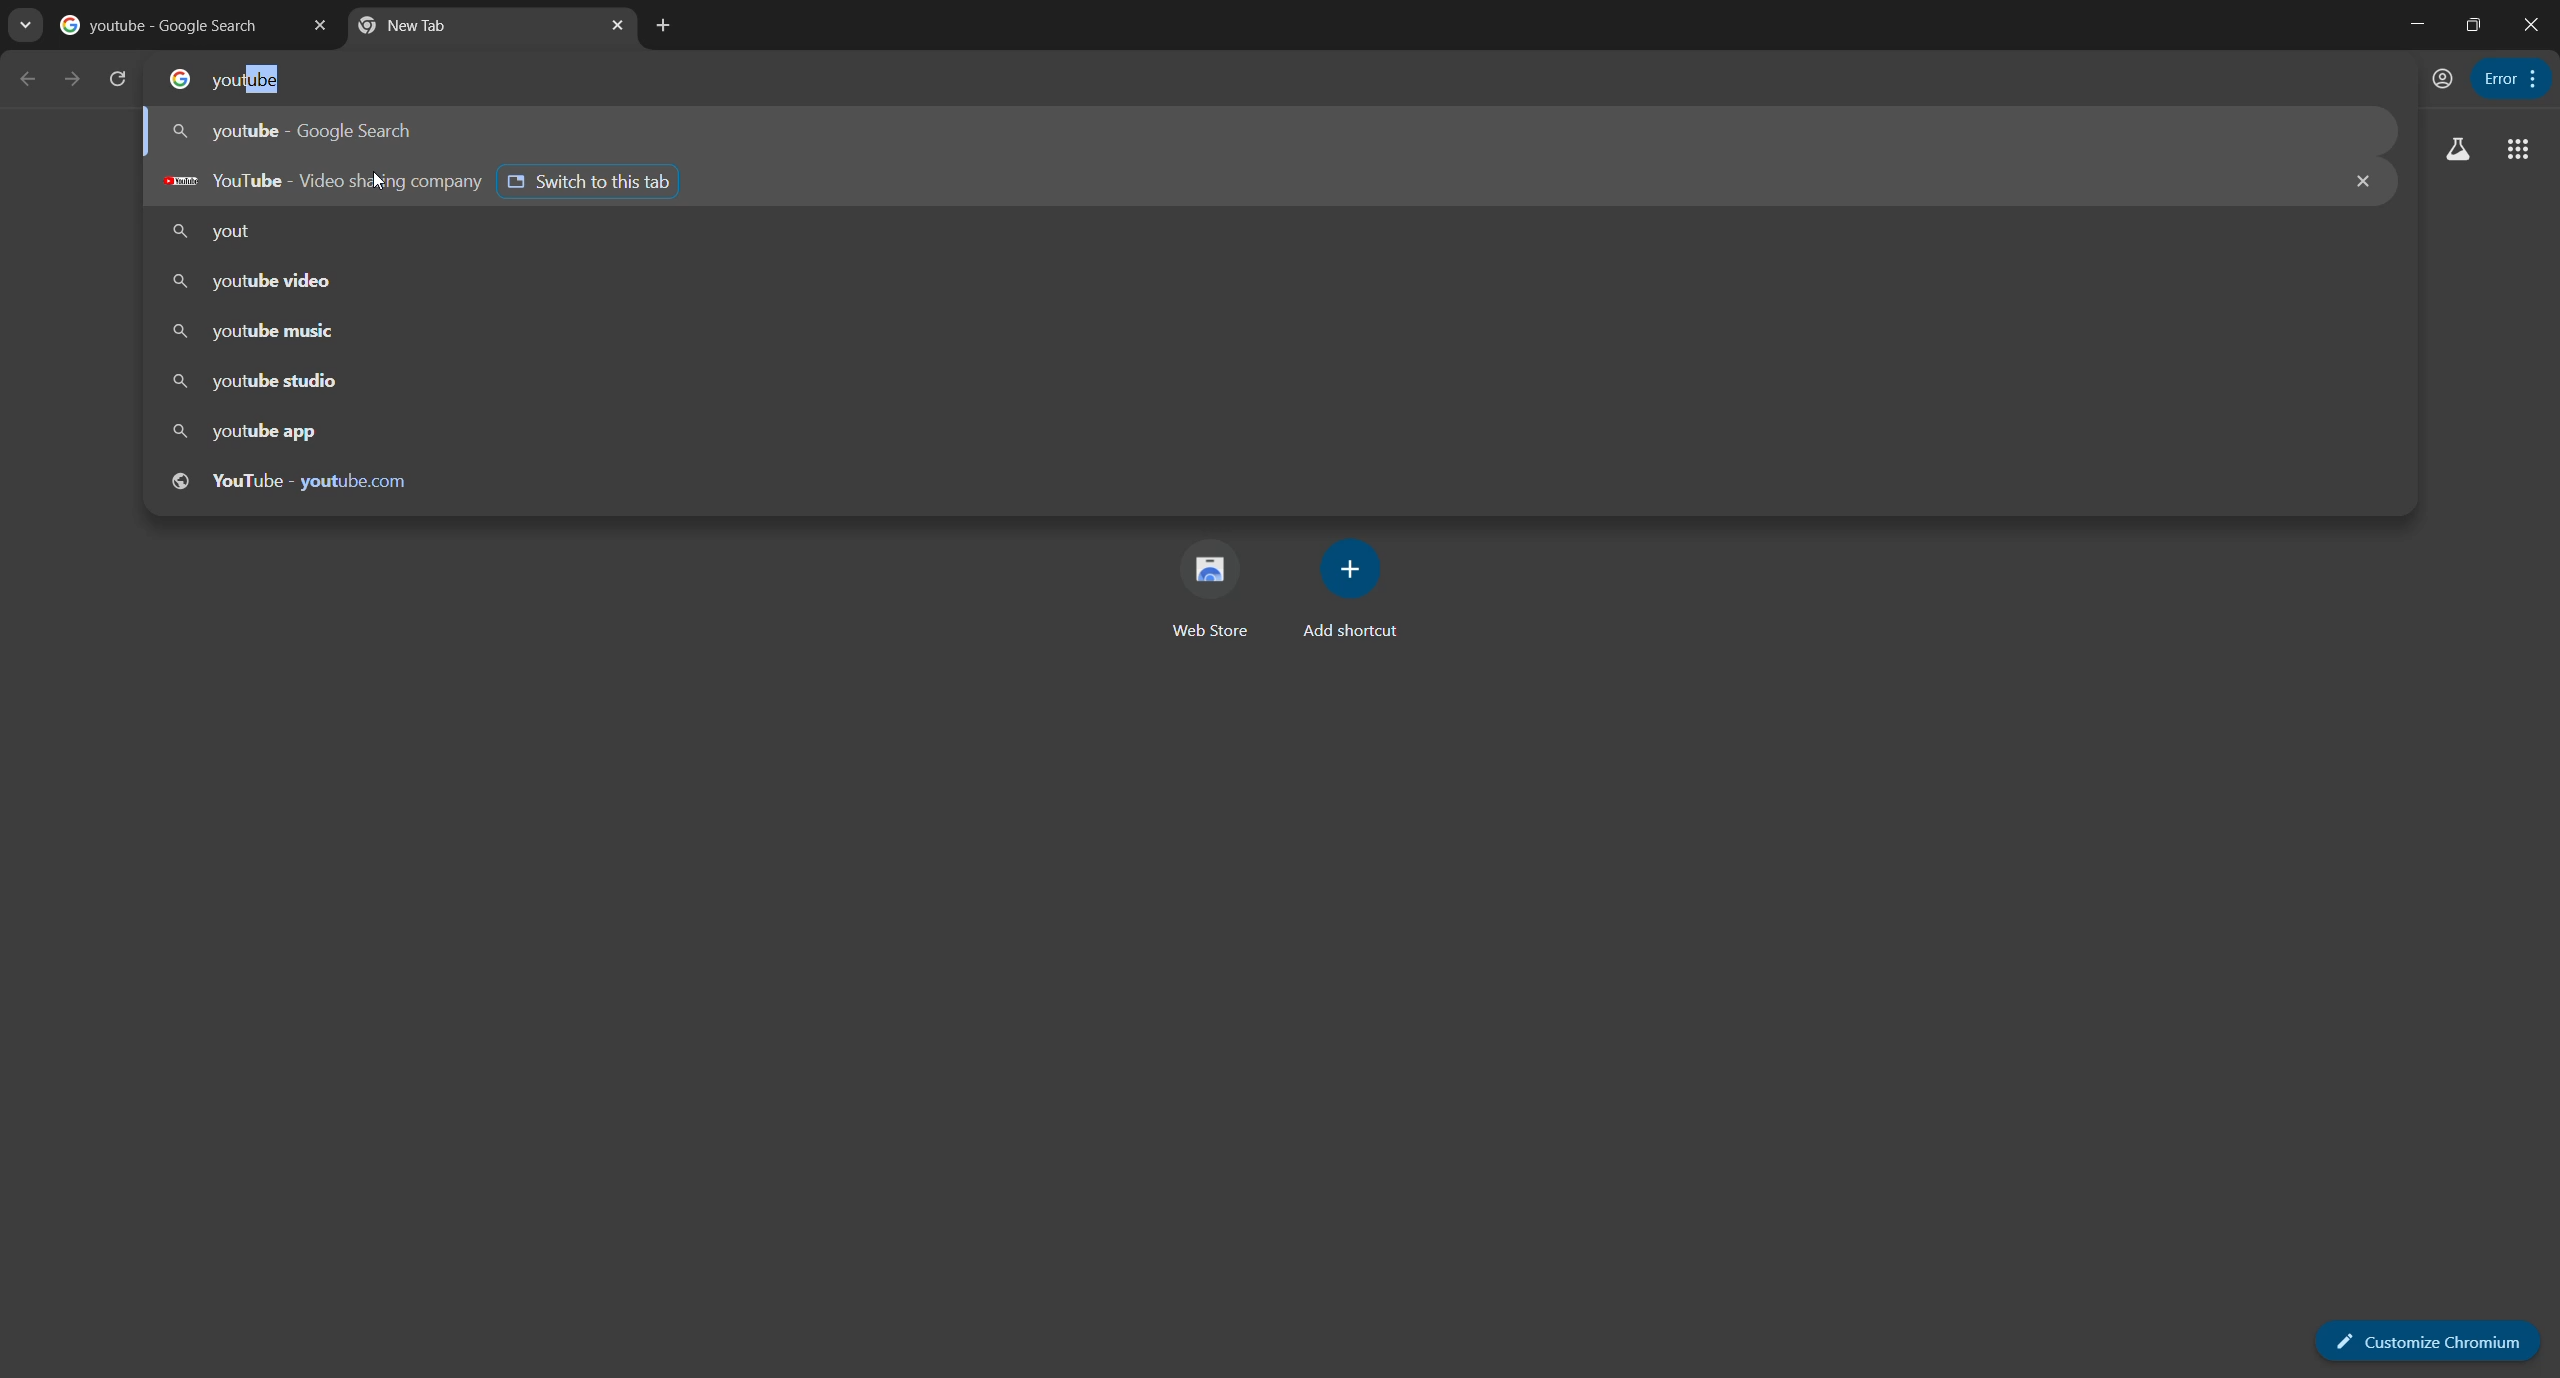  I want to click on minimize, so click(2414, 24).